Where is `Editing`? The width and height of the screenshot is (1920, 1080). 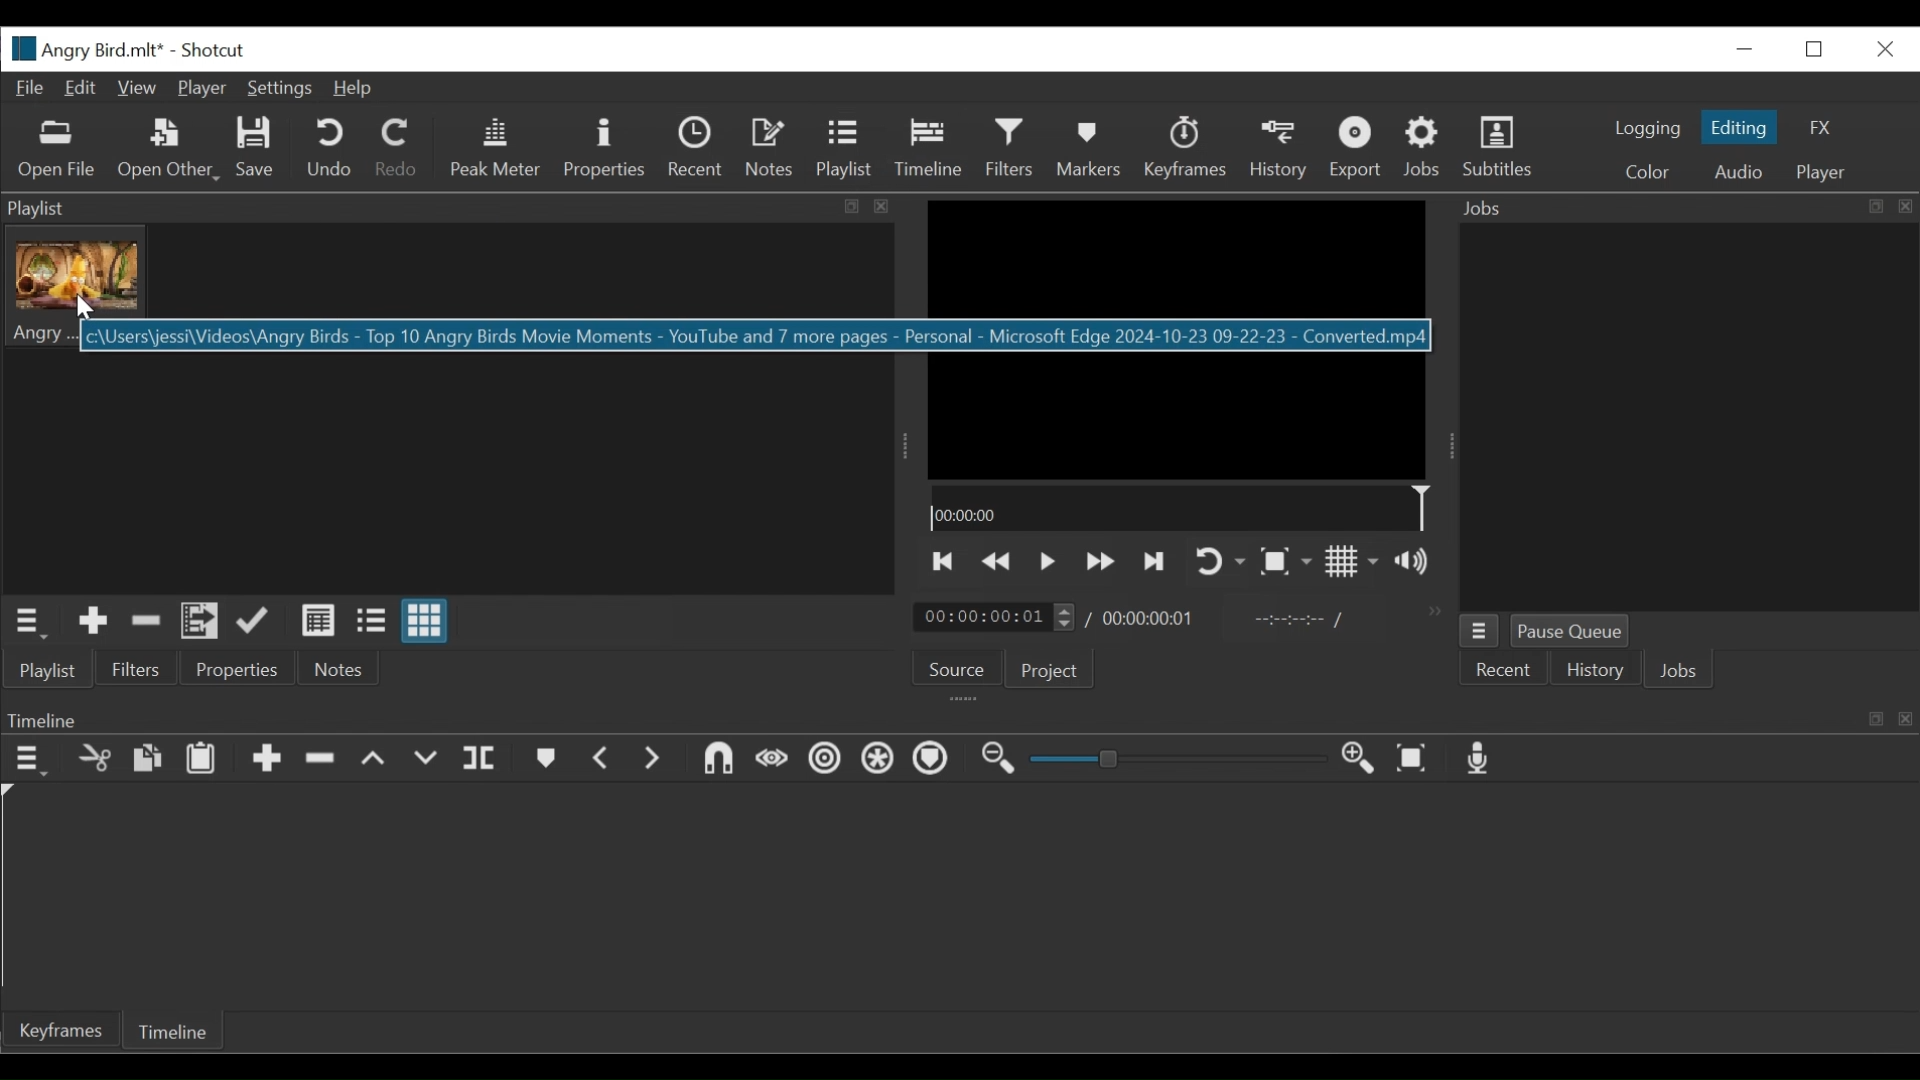 Editing is located at coordinates (1739, 127).